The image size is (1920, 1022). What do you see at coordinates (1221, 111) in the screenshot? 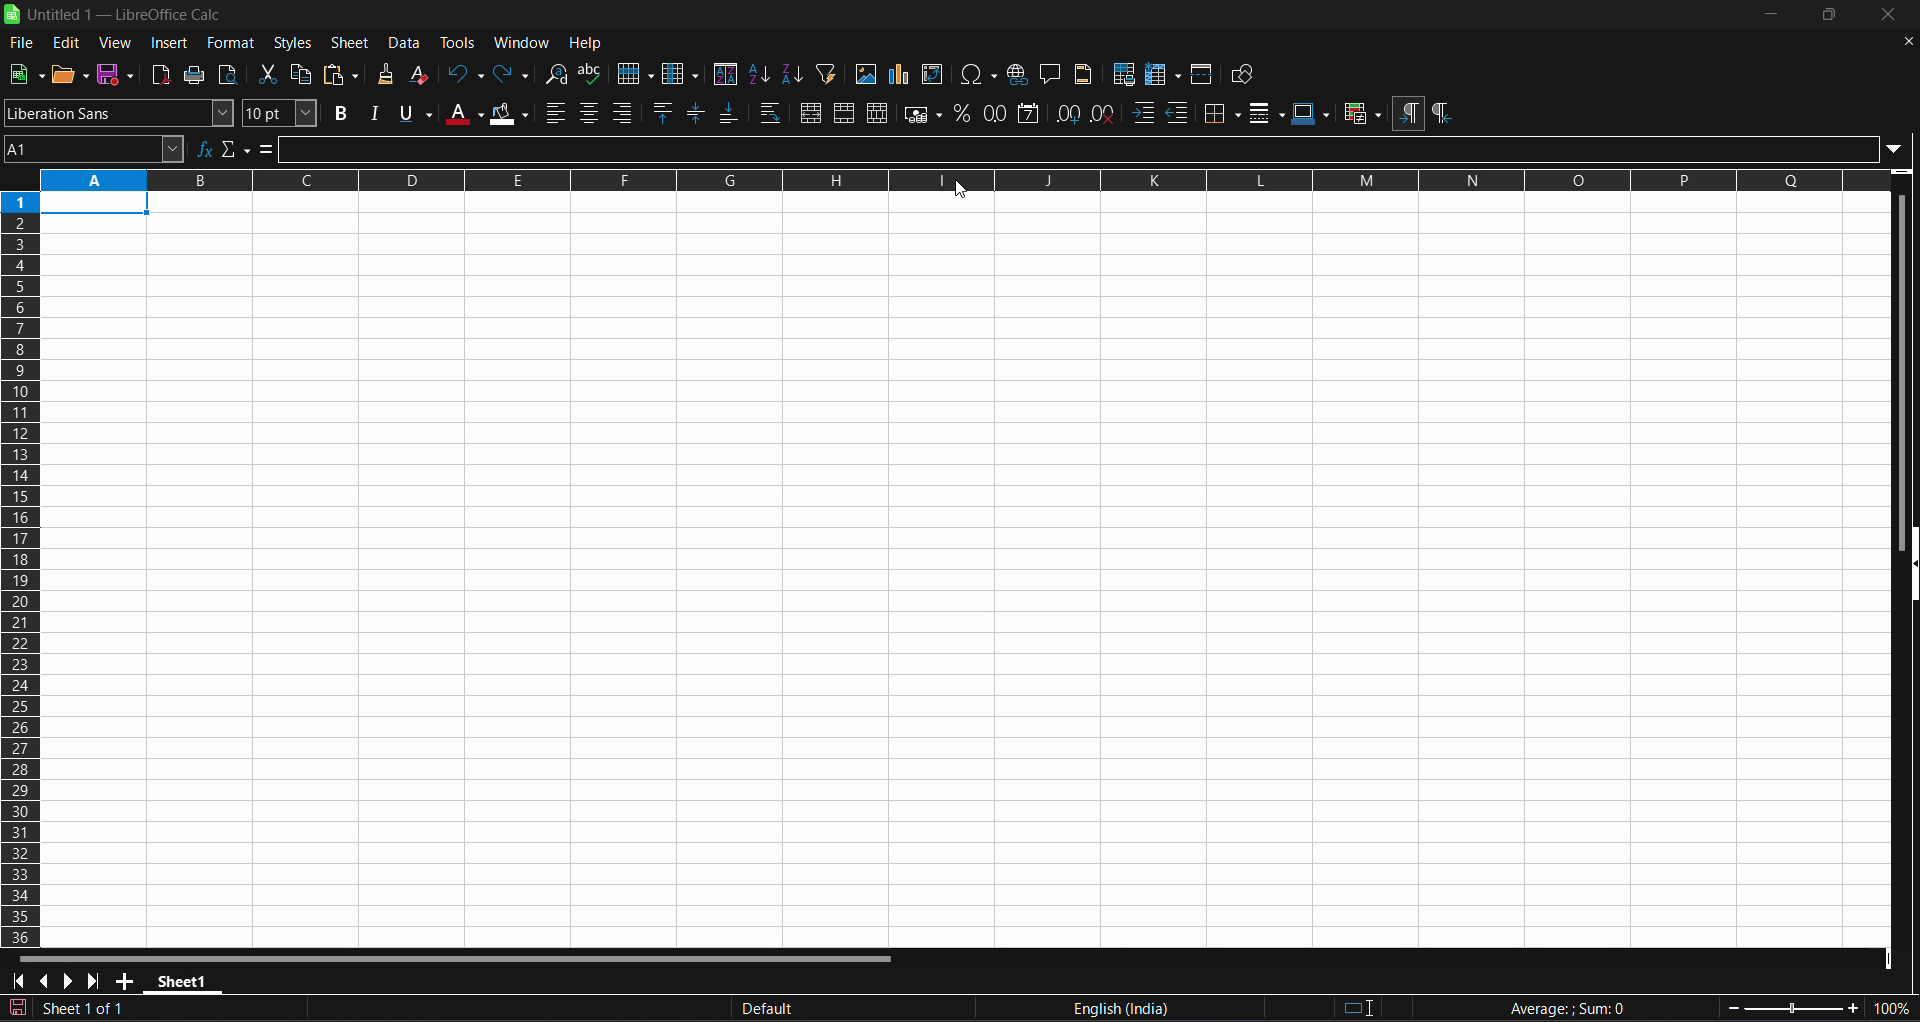
I see `borders` at bounding box center [1221, 111].